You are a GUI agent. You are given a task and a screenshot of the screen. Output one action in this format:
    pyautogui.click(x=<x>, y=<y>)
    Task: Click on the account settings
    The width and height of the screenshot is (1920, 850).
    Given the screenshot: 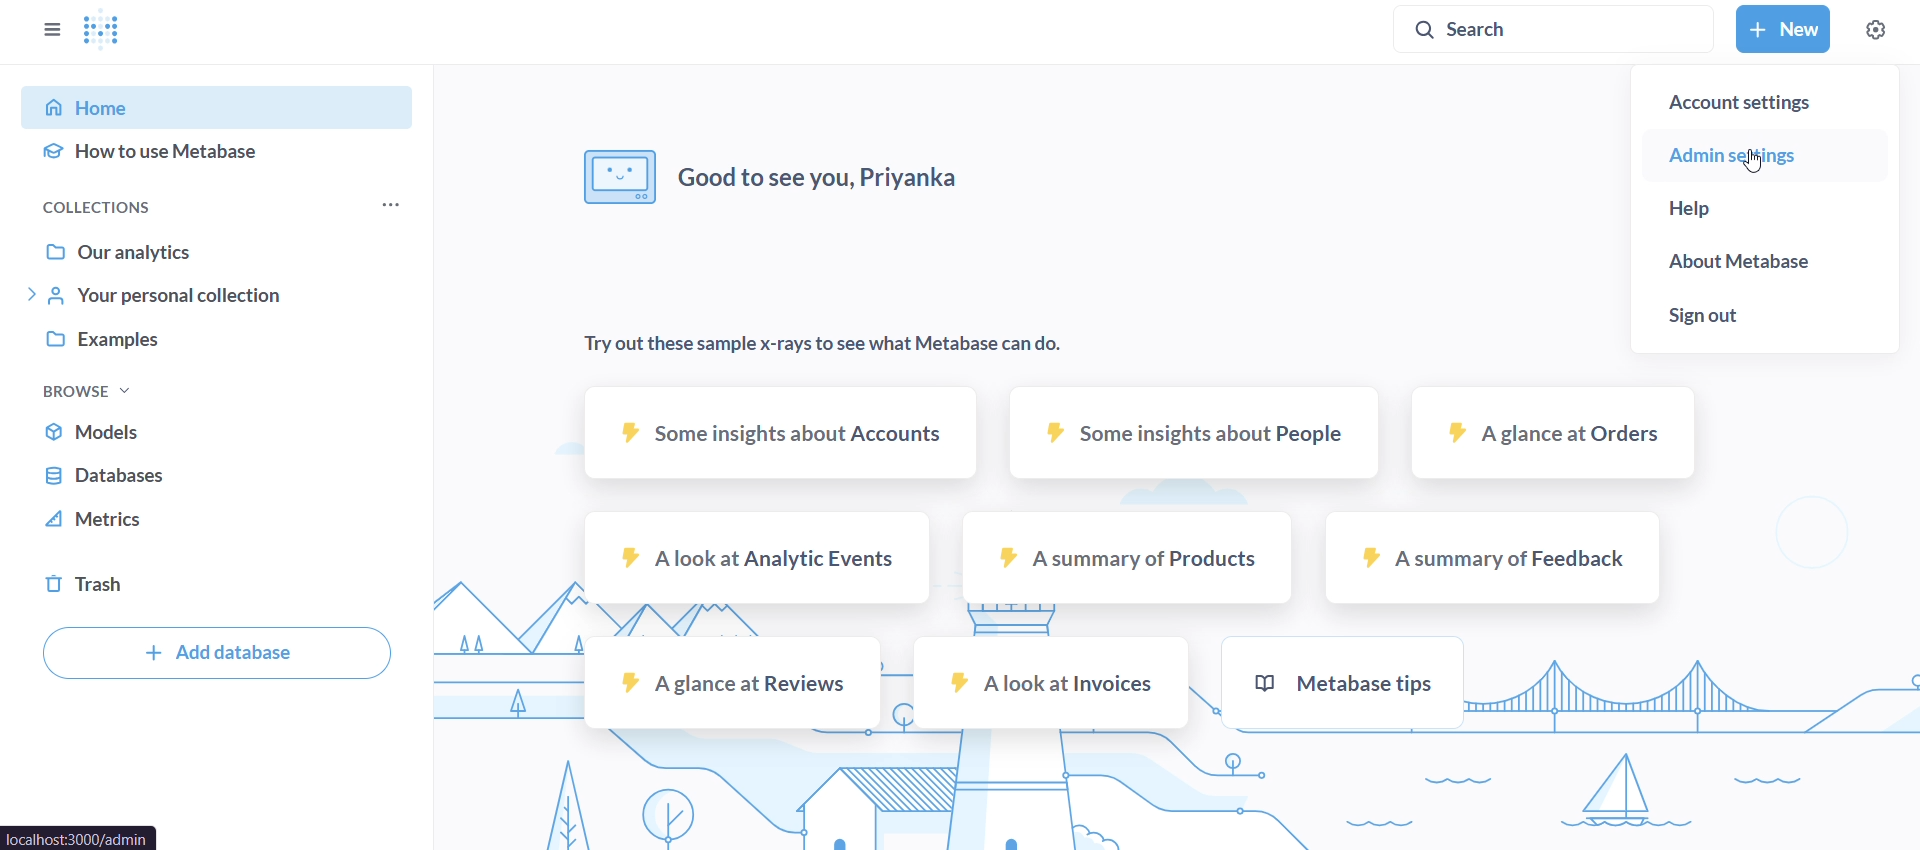 What is the action you would take?
    pyautogui.click(x=1760, y=103)
    